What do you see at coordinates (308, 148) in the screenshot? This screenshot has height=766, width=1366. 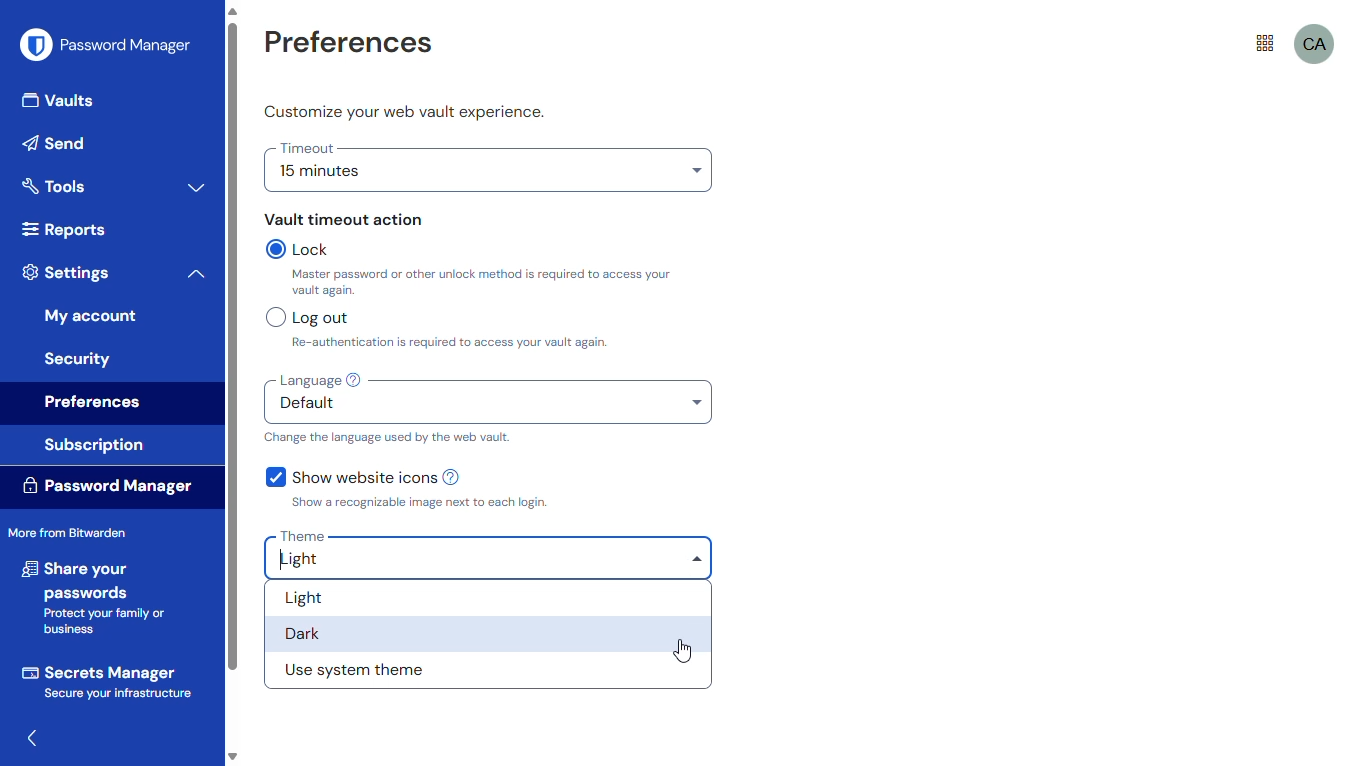 I see `timeout` at bounding box center [308, 148].